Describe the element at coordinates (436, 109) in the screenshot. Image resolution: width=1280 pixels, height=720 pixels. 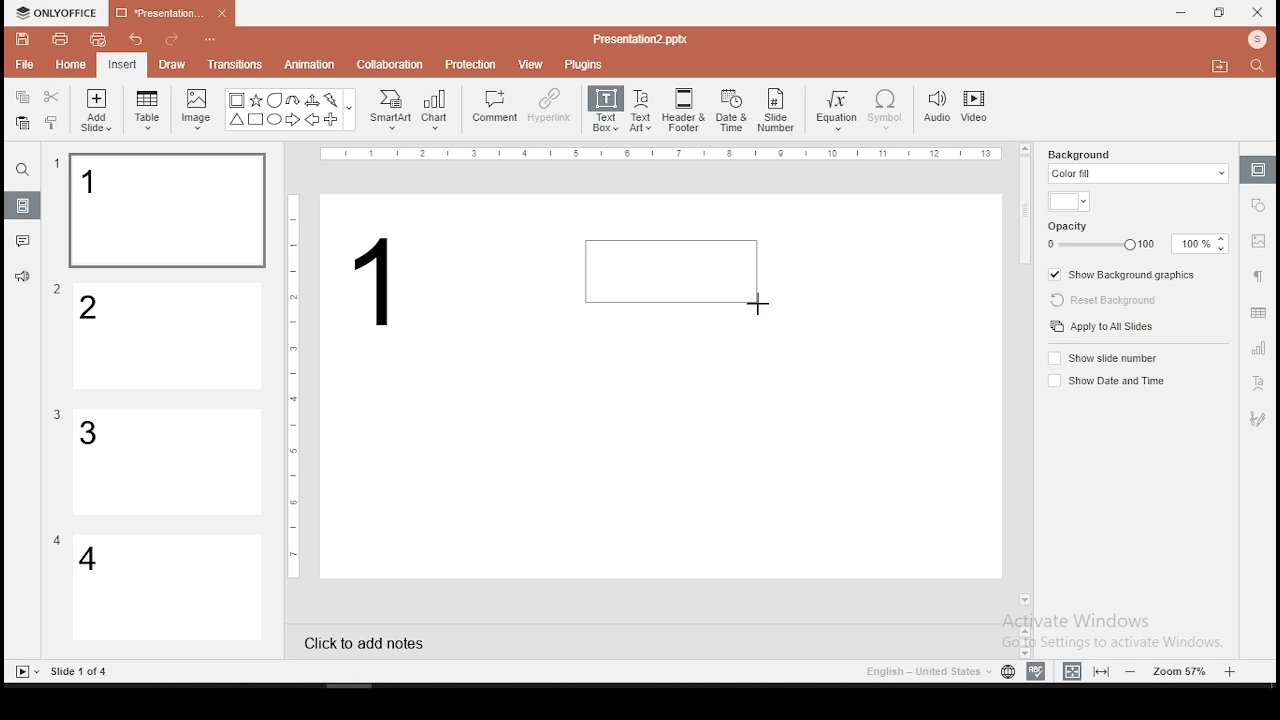
I see `chart` at that location.